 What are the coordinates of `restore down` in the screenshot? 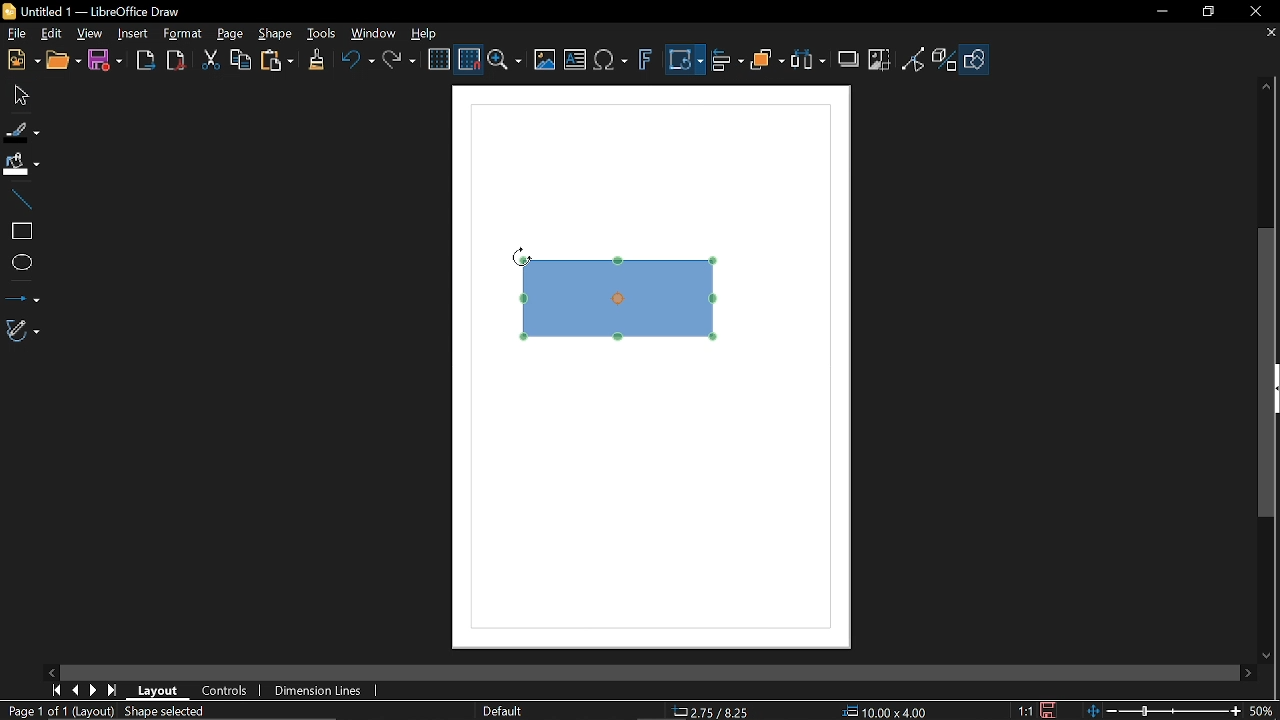 It's located at (1206, 13).